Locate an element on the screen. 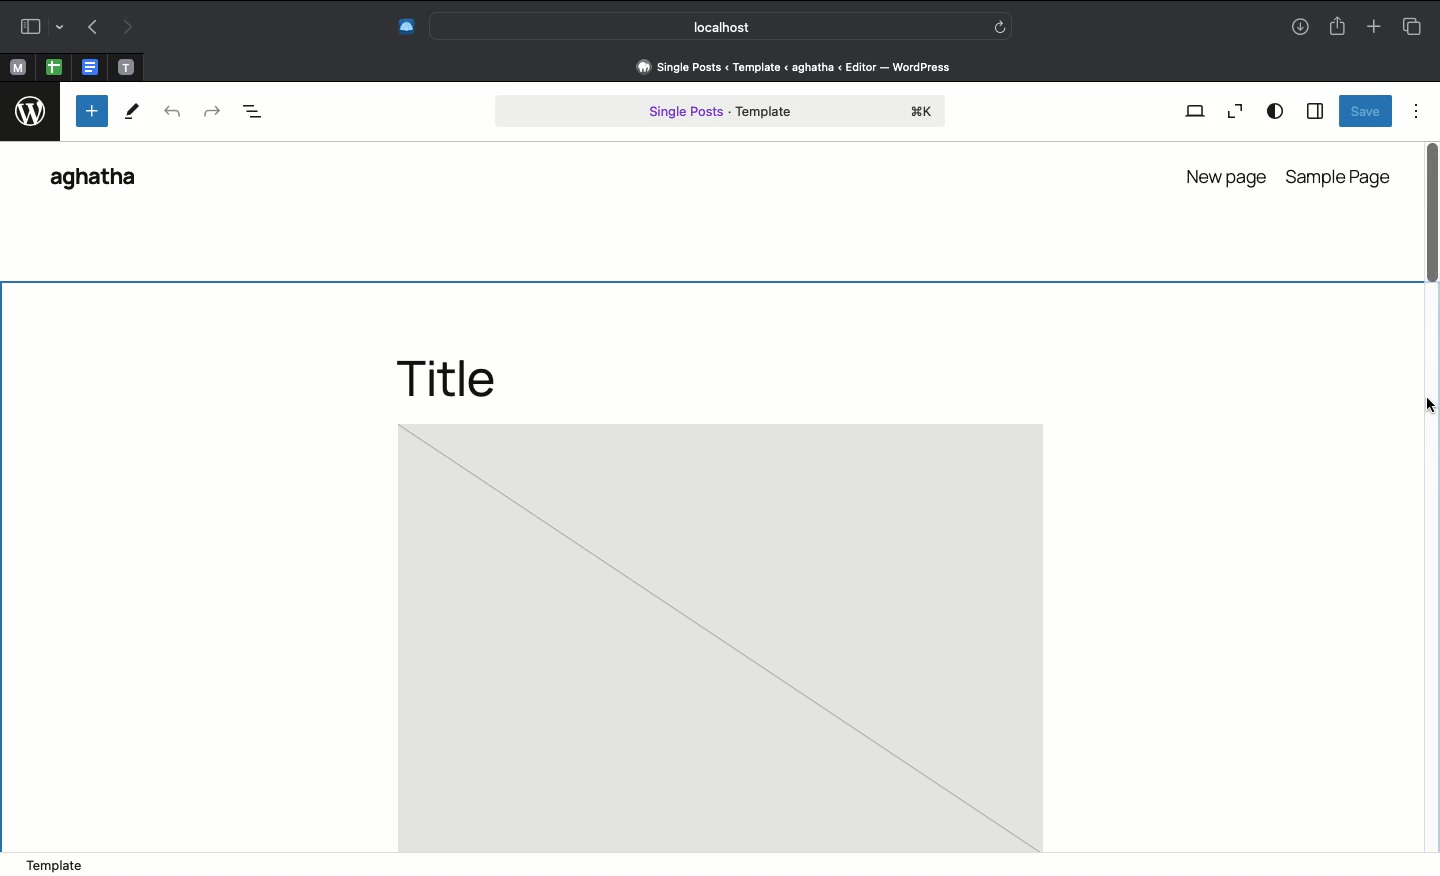  Add new block is located at coordinates (92, 111).